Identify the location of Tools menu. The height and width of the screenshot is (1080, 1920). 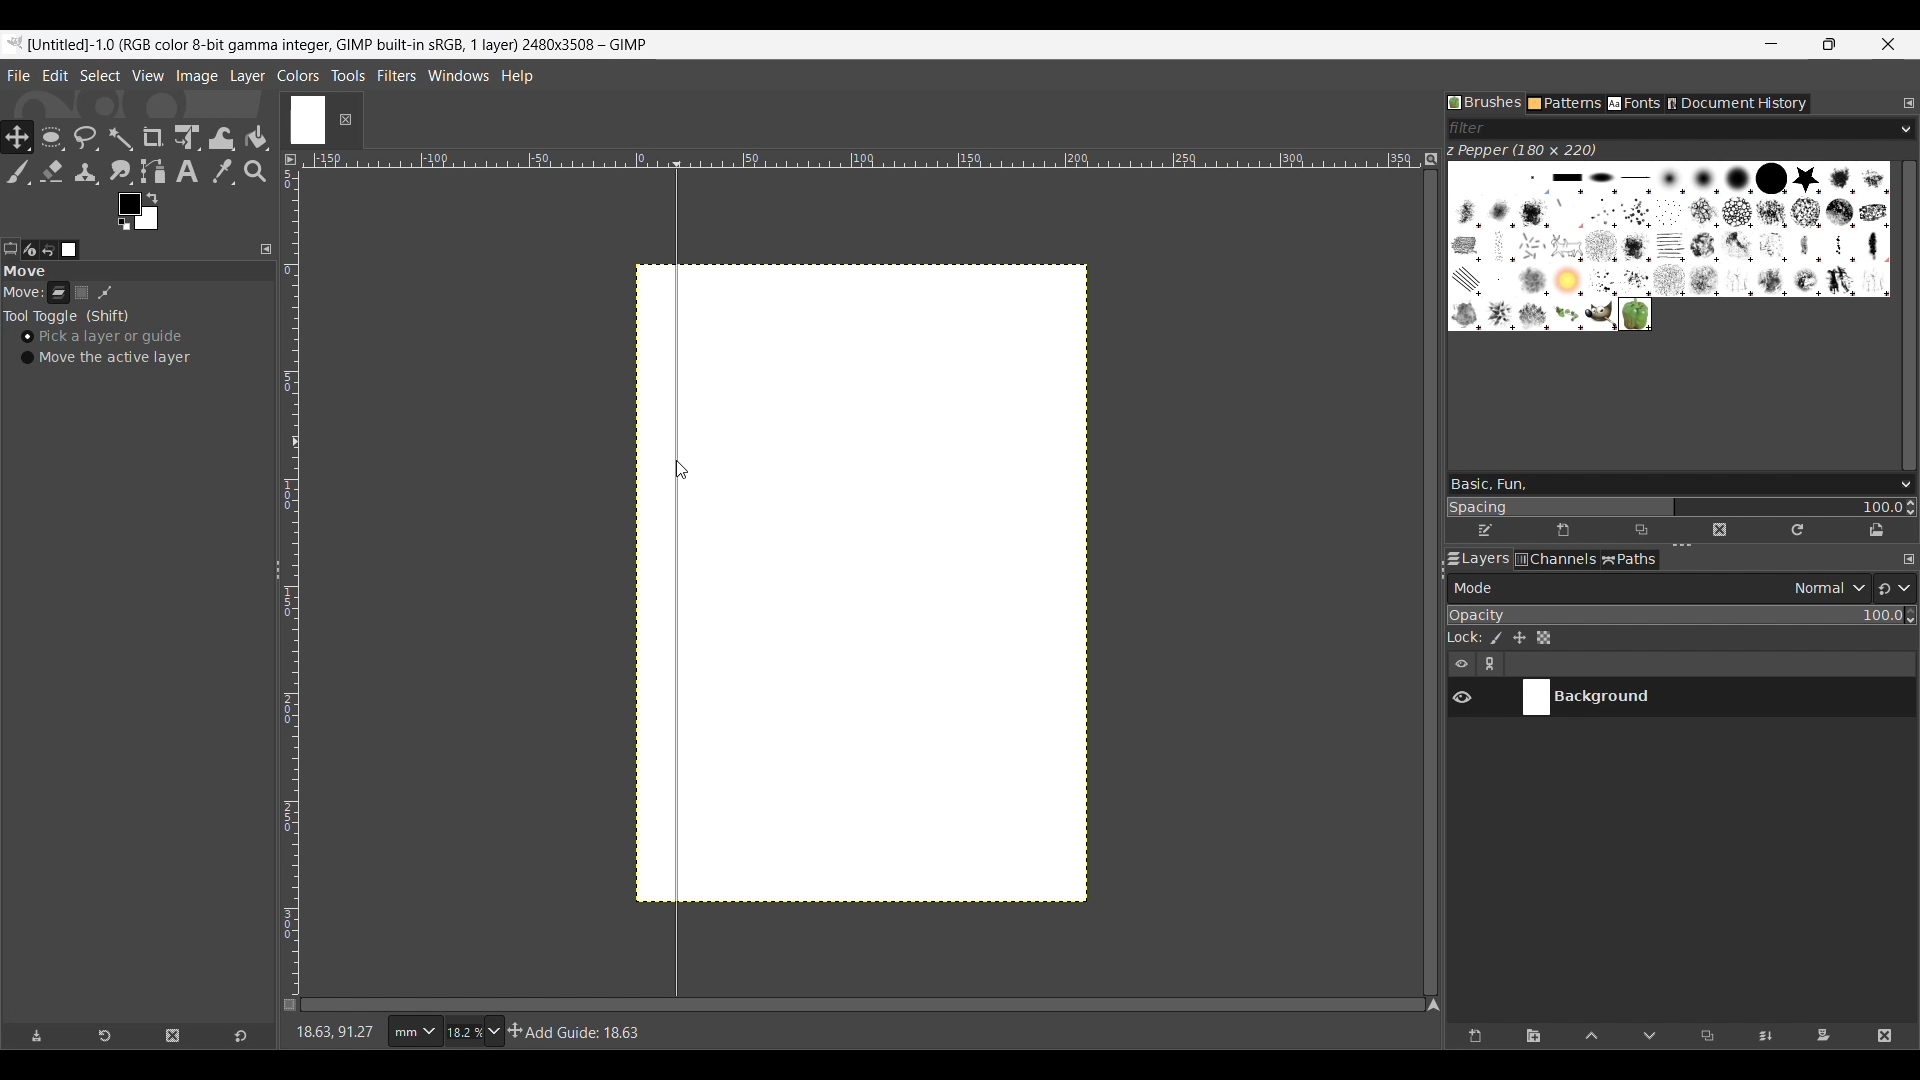
(348, 75).